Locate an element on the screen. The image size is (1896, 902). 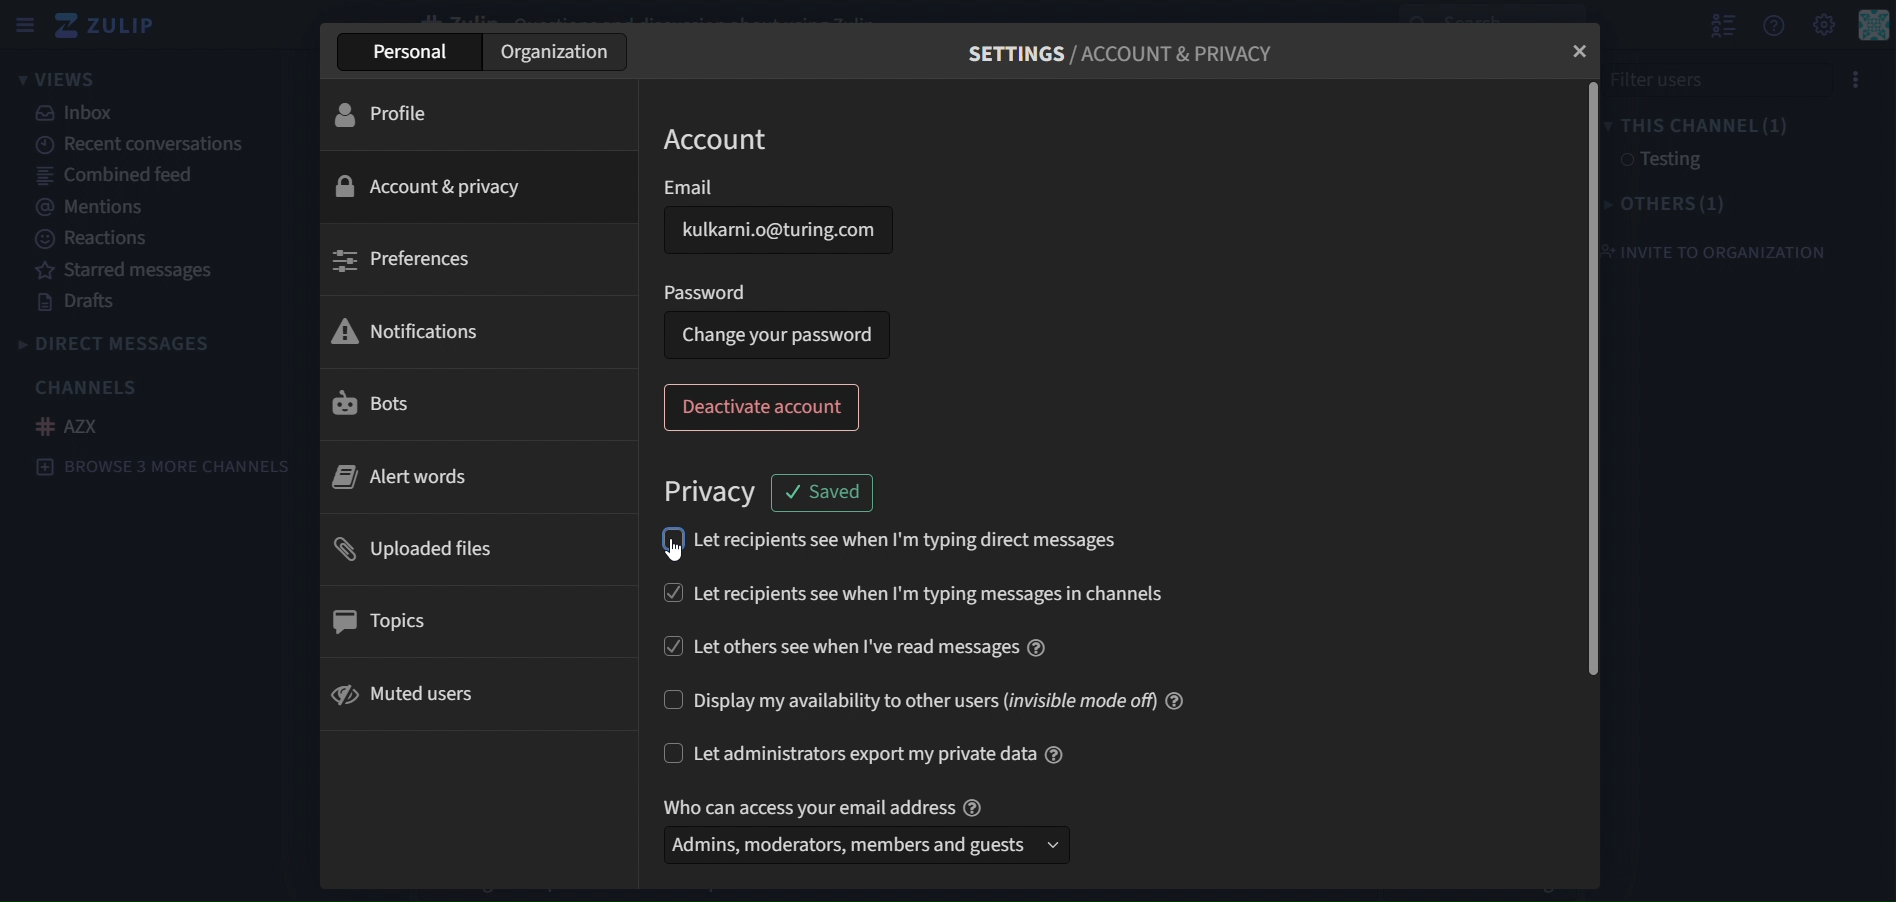
browse 3 more channels is located at coordinates (162, 469).